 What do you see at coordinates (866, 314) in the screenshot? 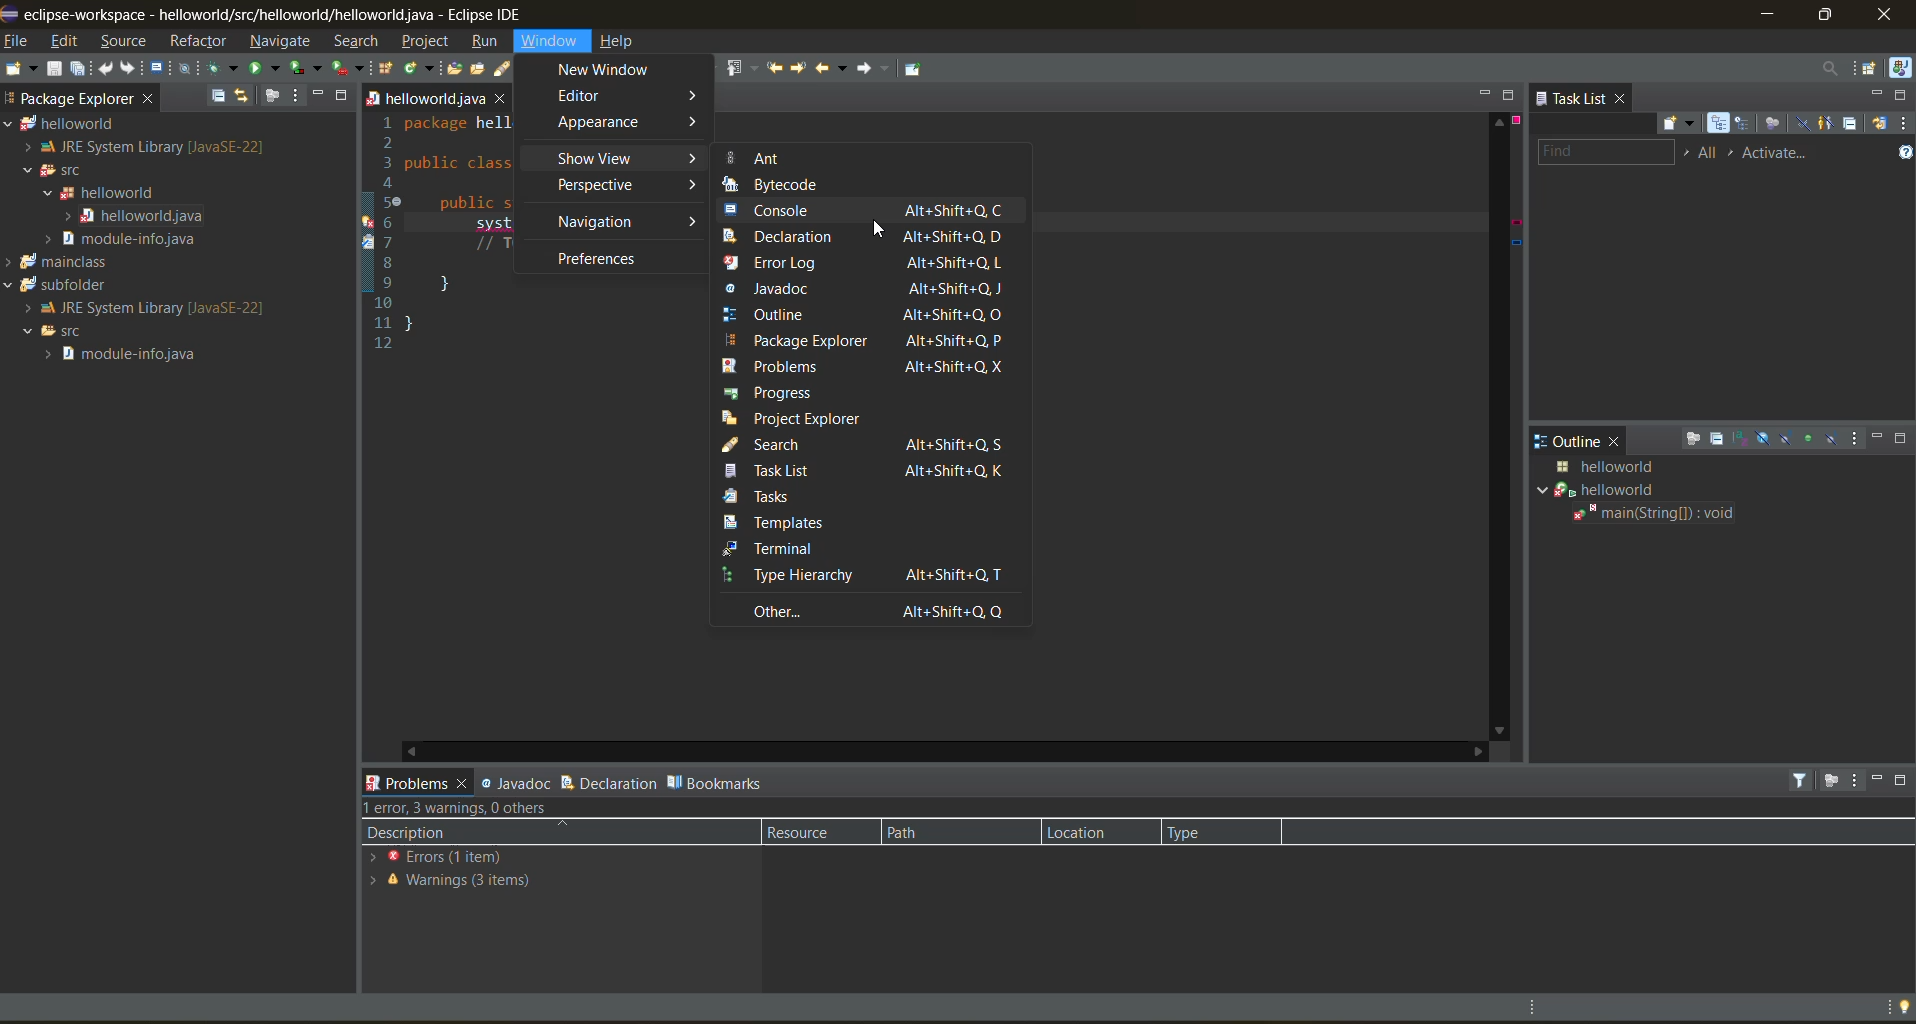
I see `outline` at bounding box center [866, 314].